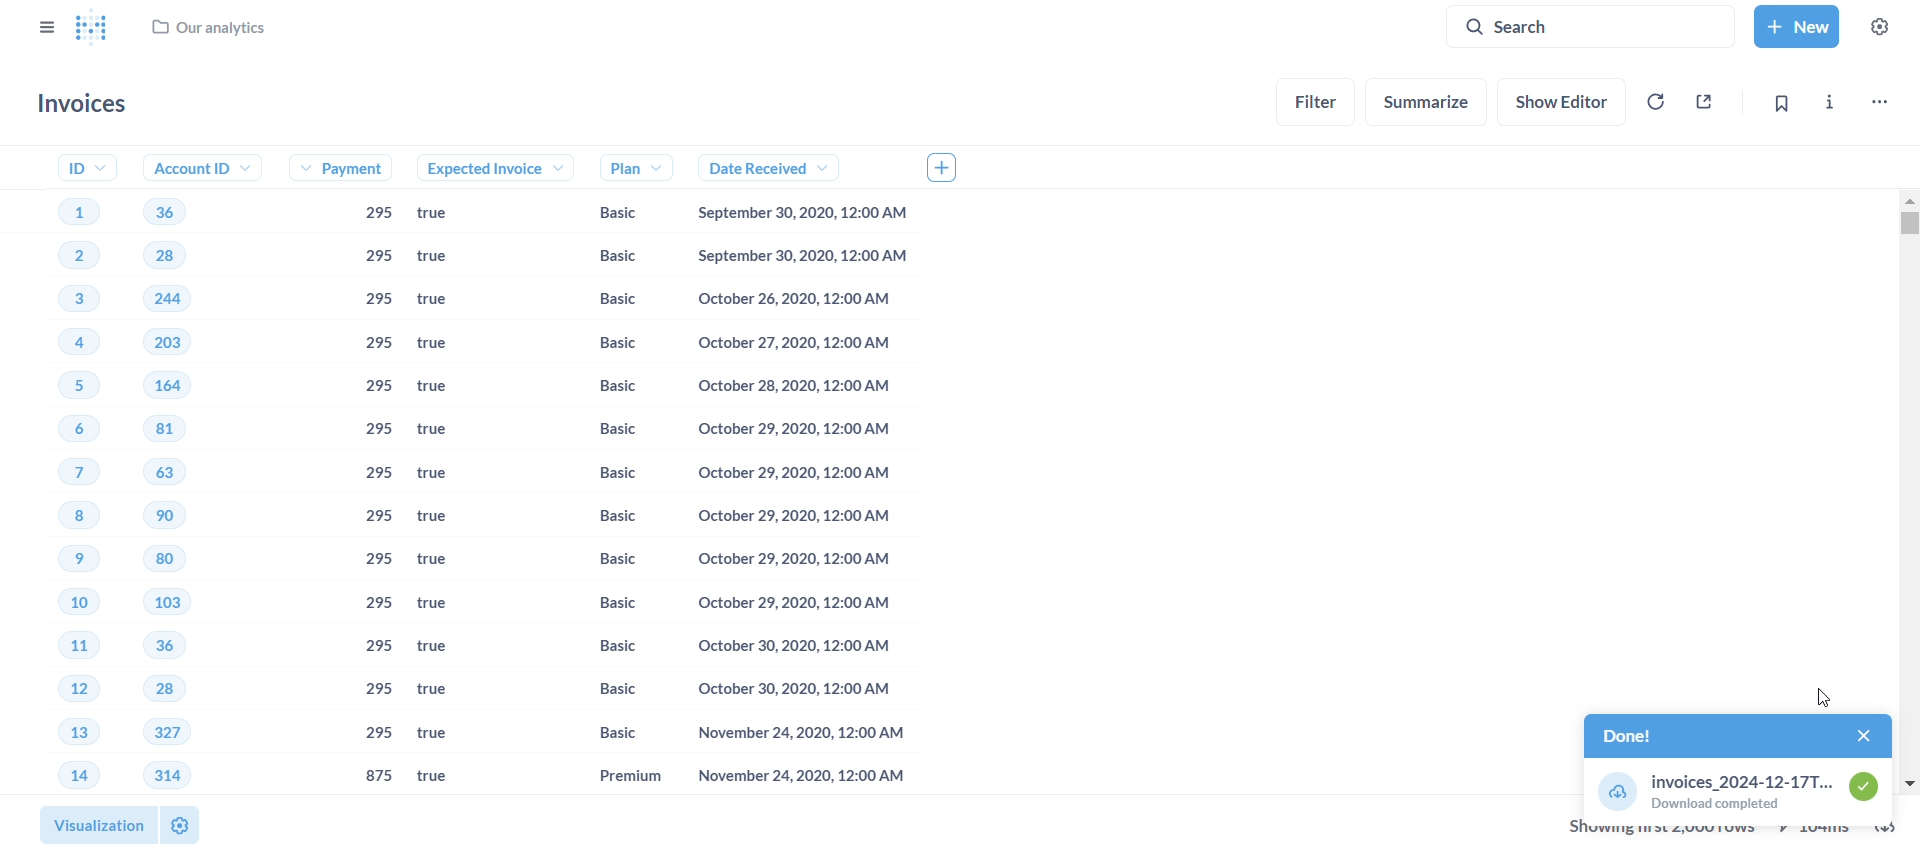 This screenshot has width=1920, height=854. What do you see at coordinates (1886, 25) in the screenshot?
I see `settings` at bounding box center [1886, 25].